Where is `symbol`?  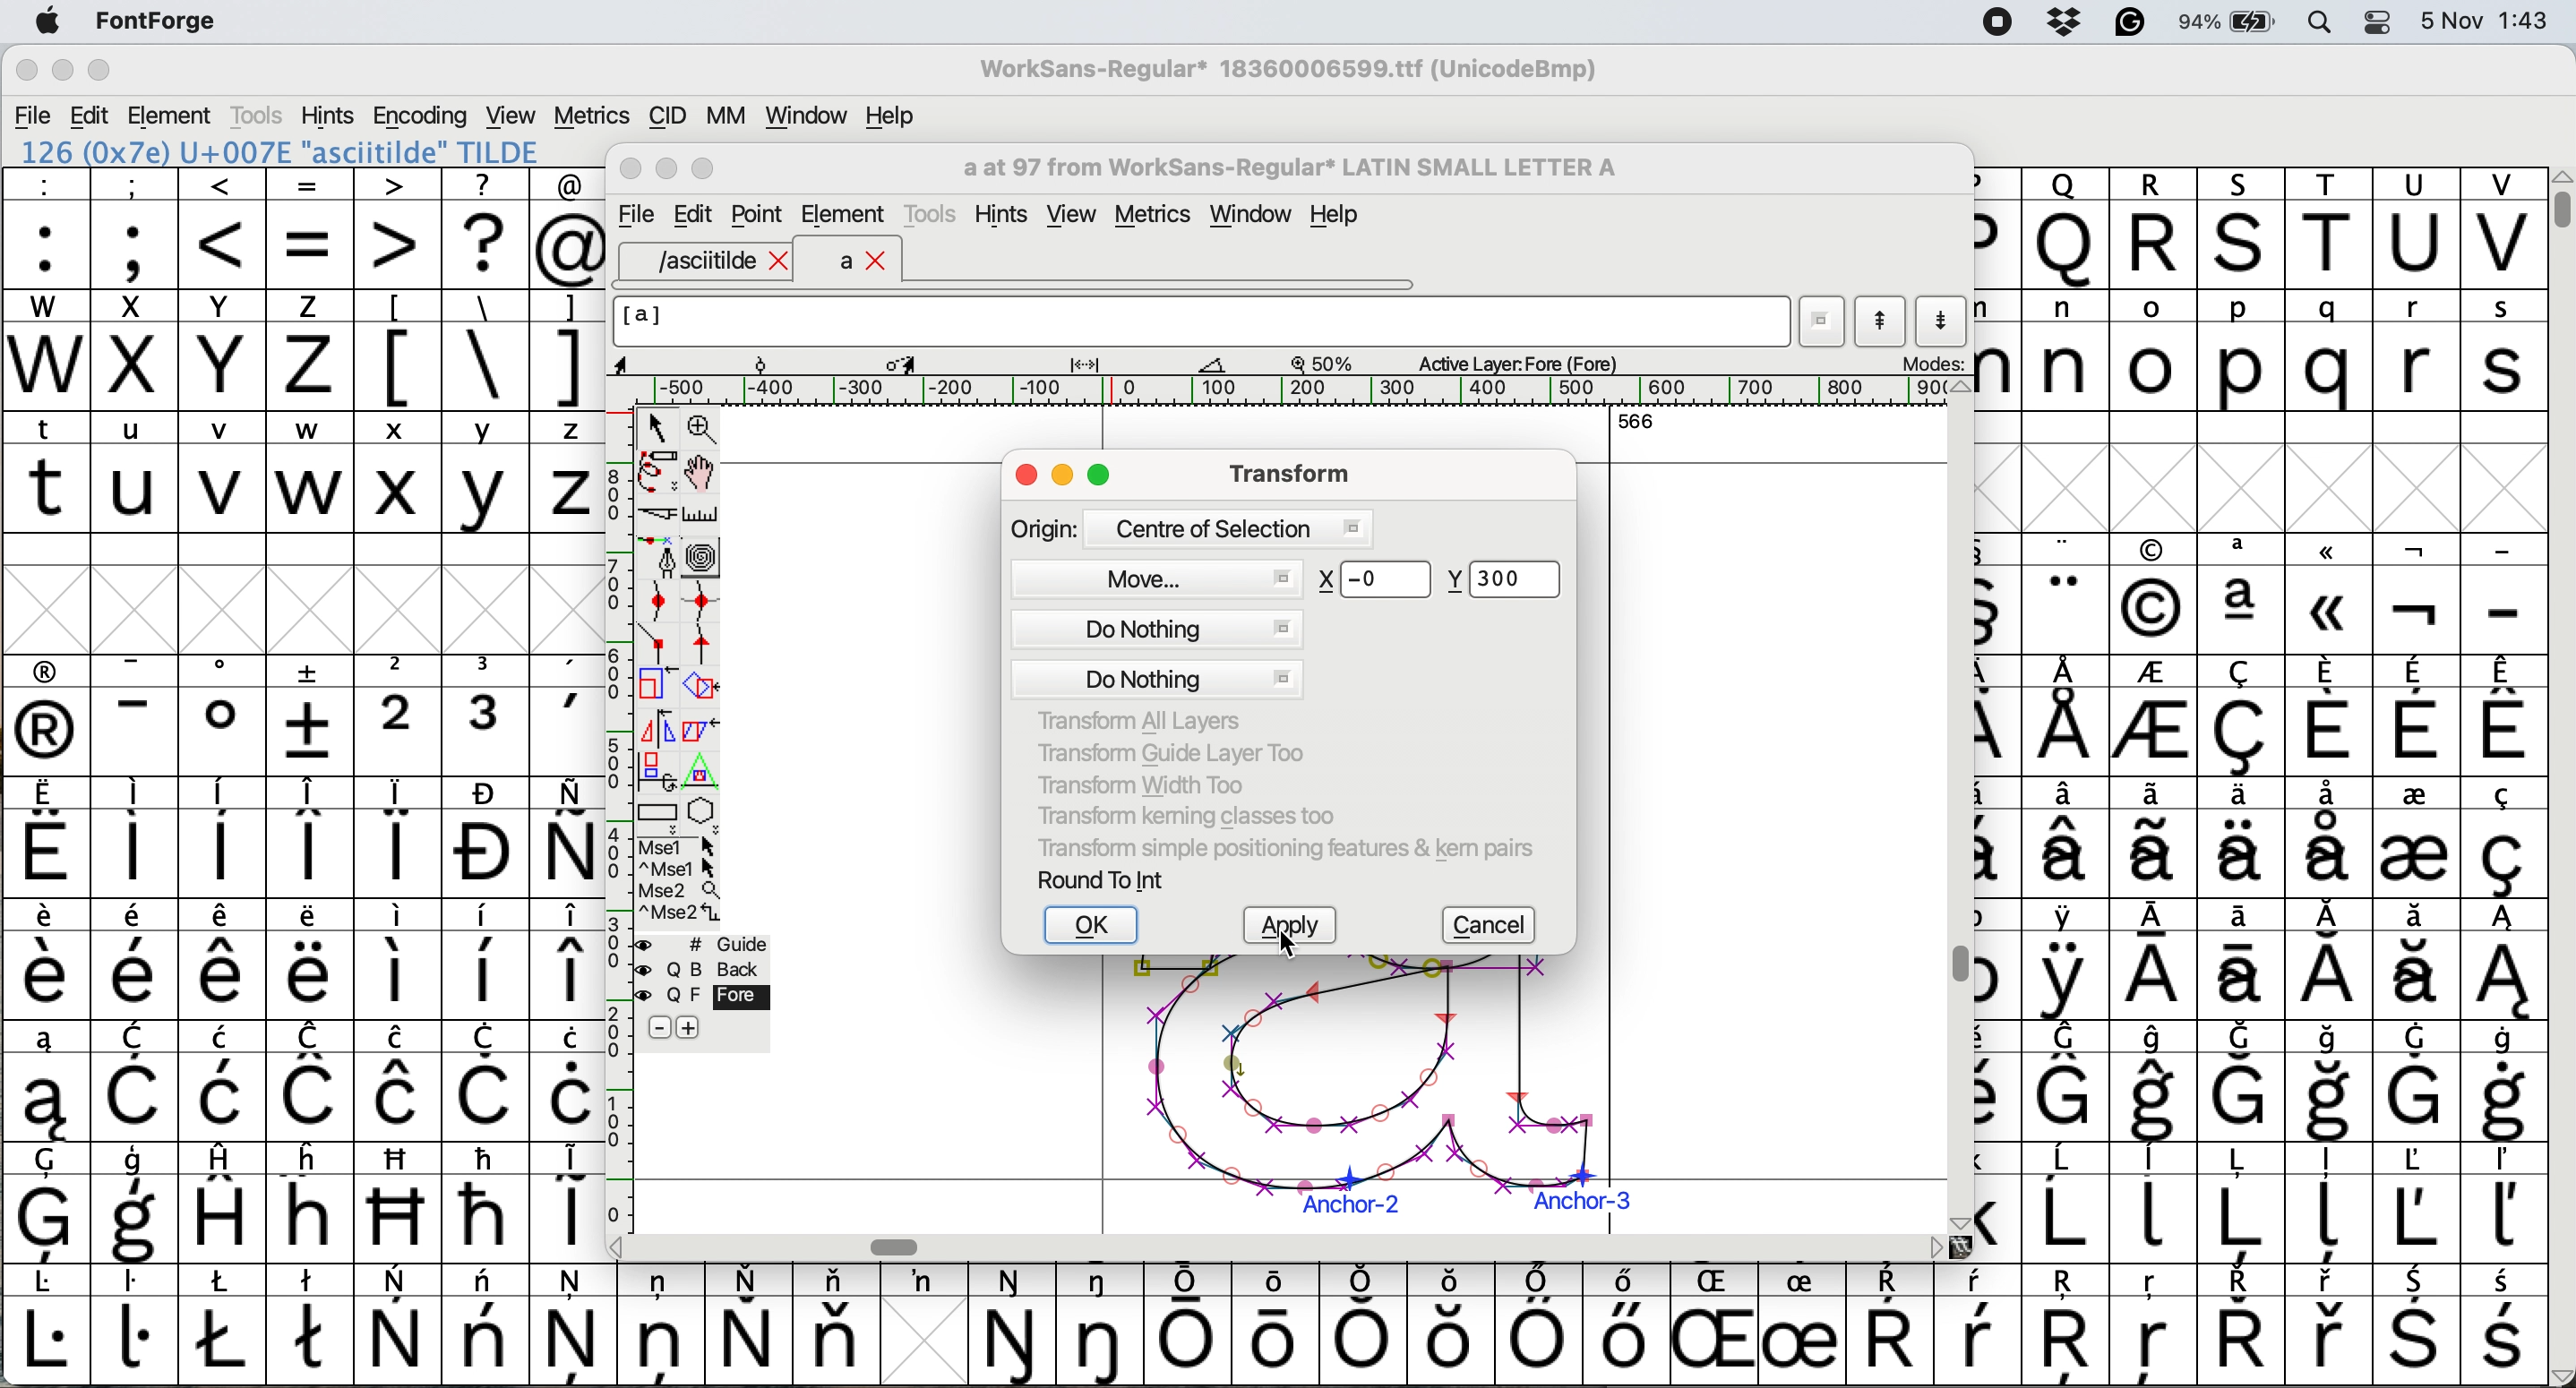
symbol is located at coordinates (2331, 1326).